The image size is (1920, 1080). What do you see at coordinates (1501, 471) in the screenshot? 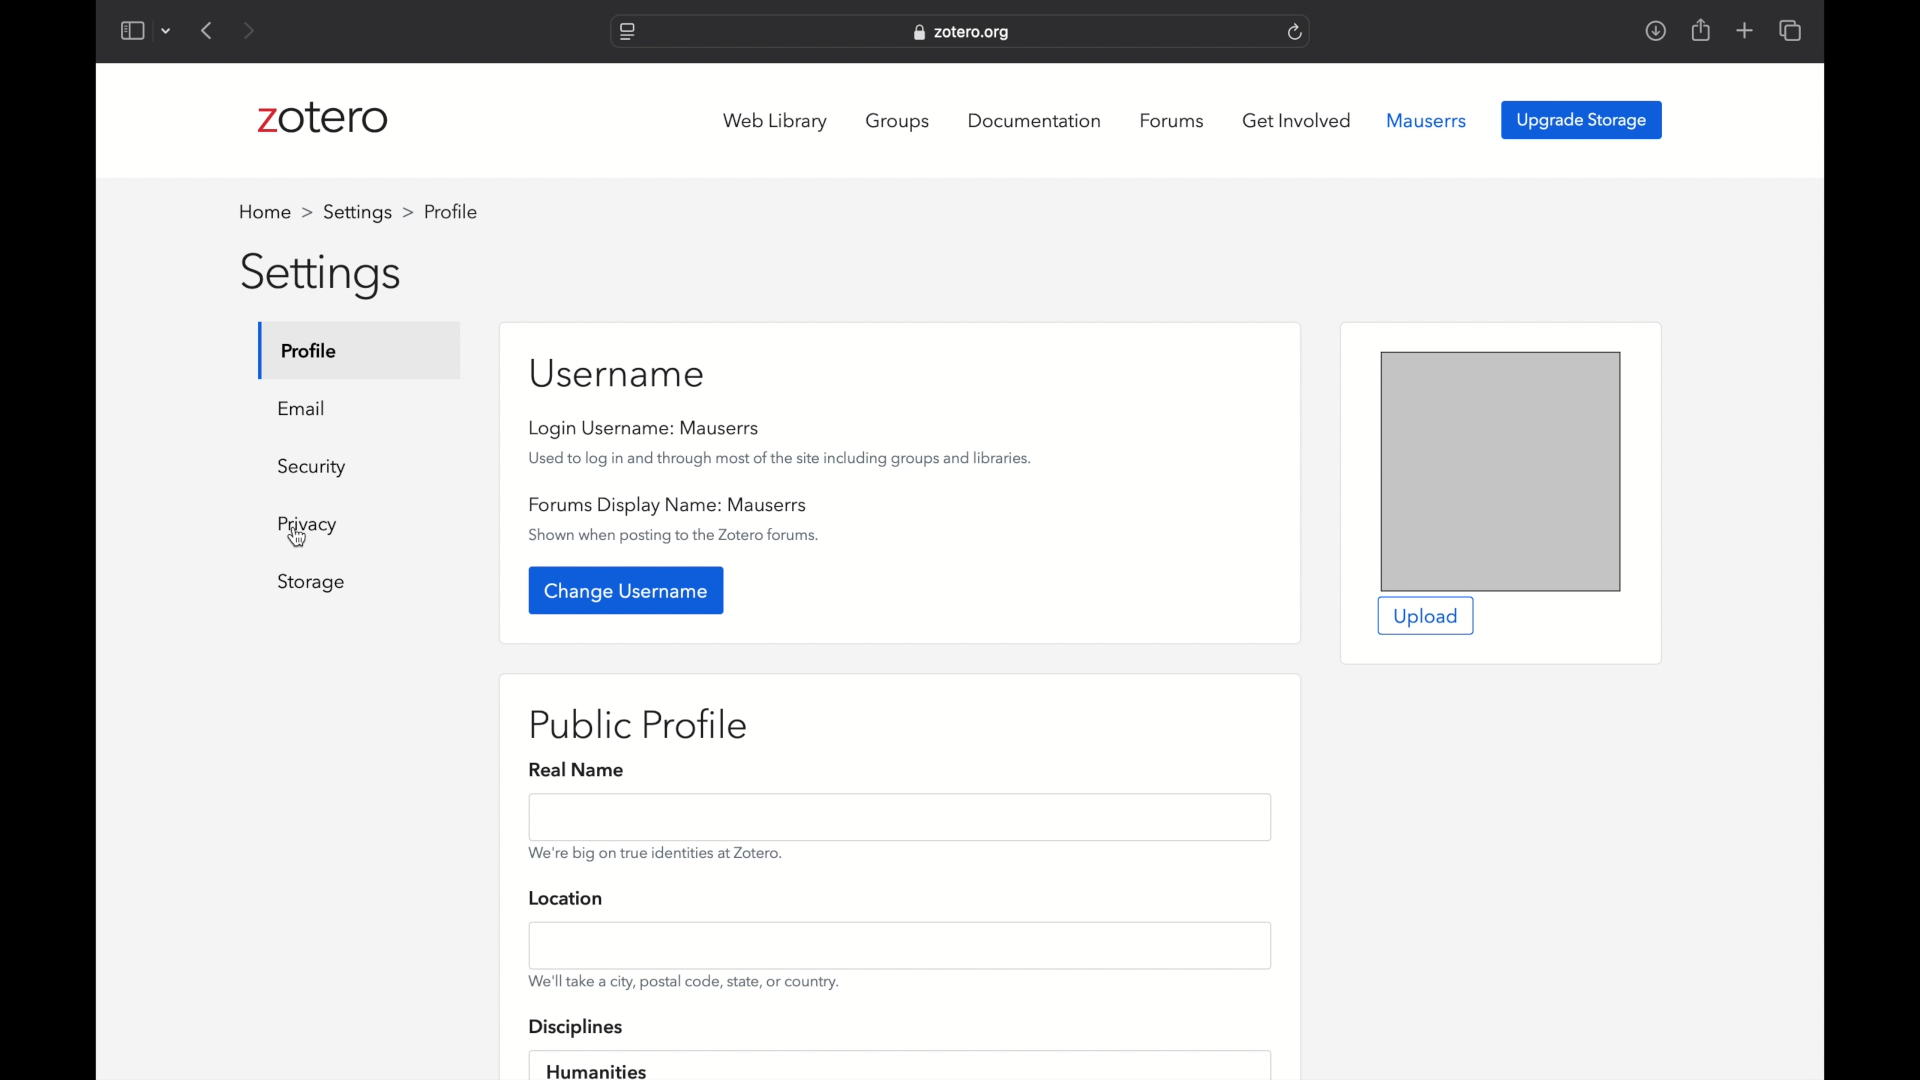
I see `preview` at bounding box center [1501, 471].